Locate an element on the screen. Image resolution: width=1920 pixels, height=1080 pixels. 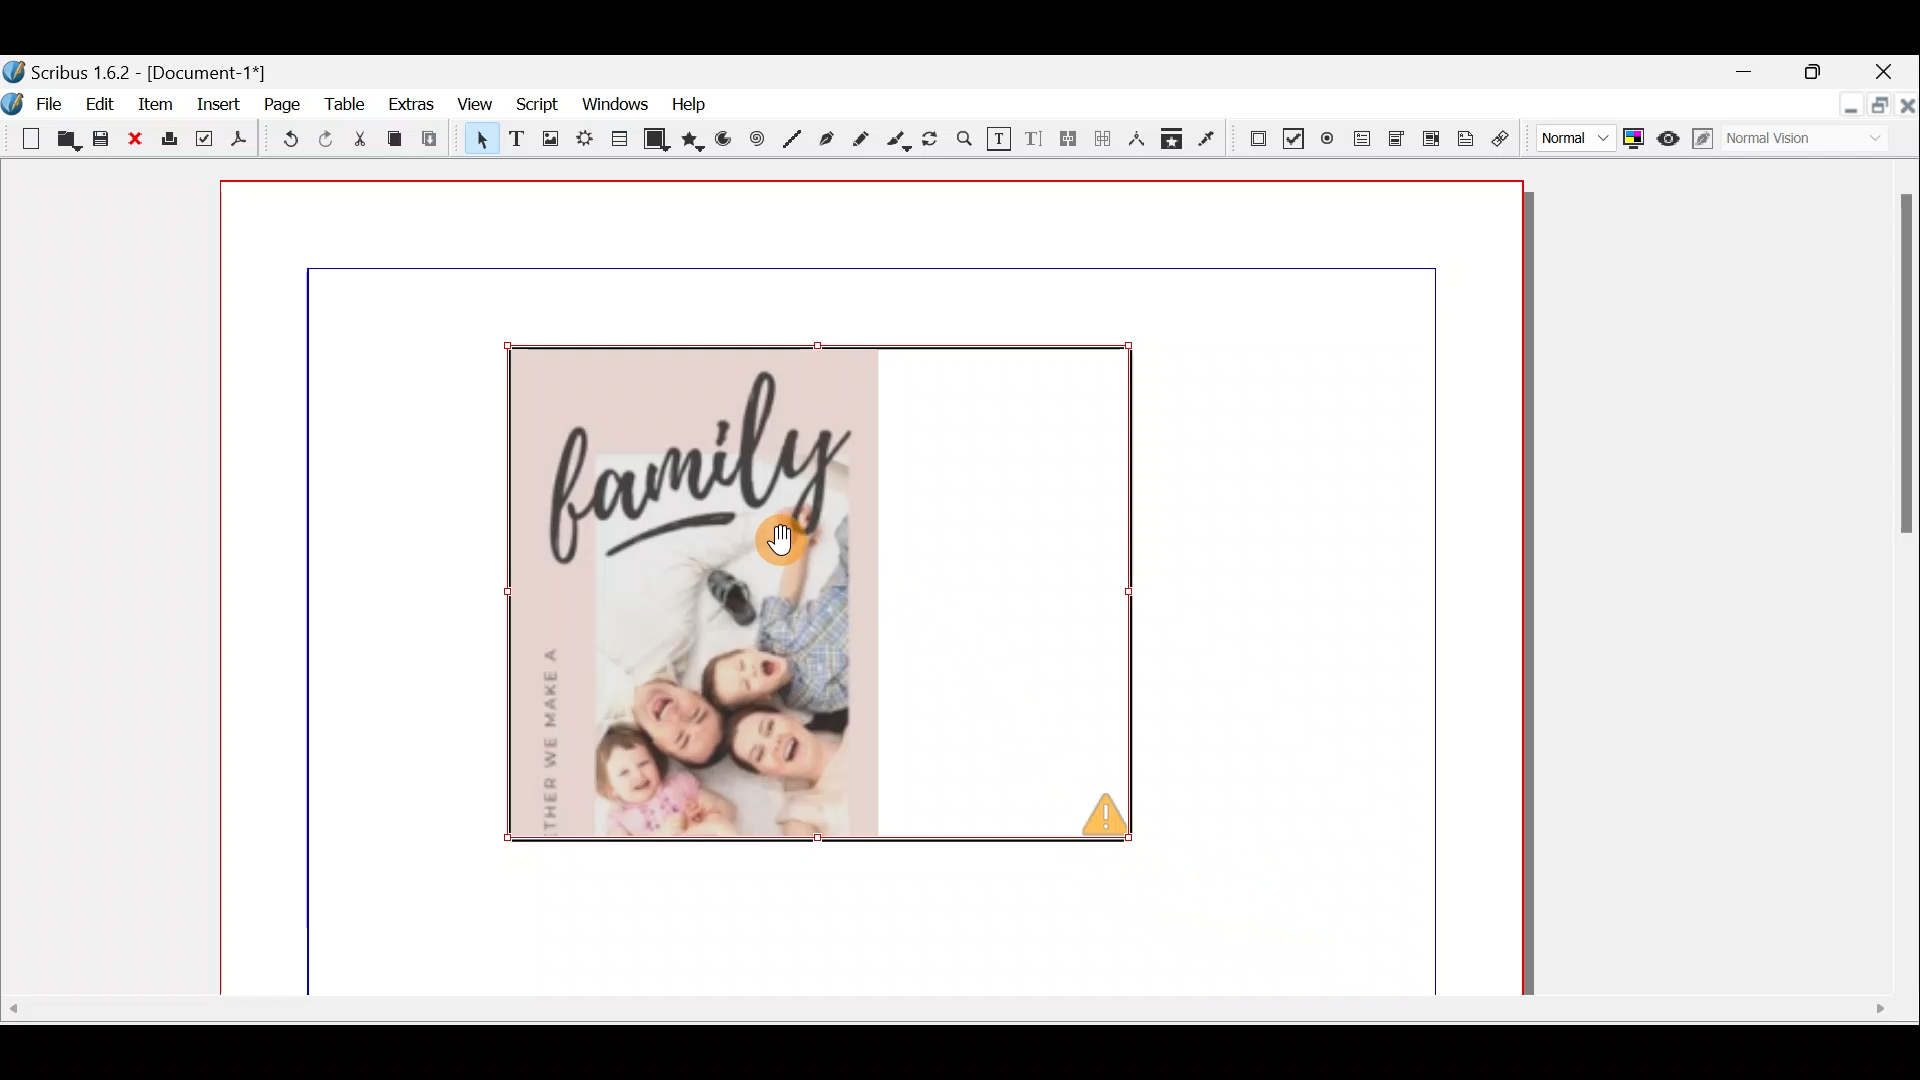
Close is located at coordinates (1907, 107).